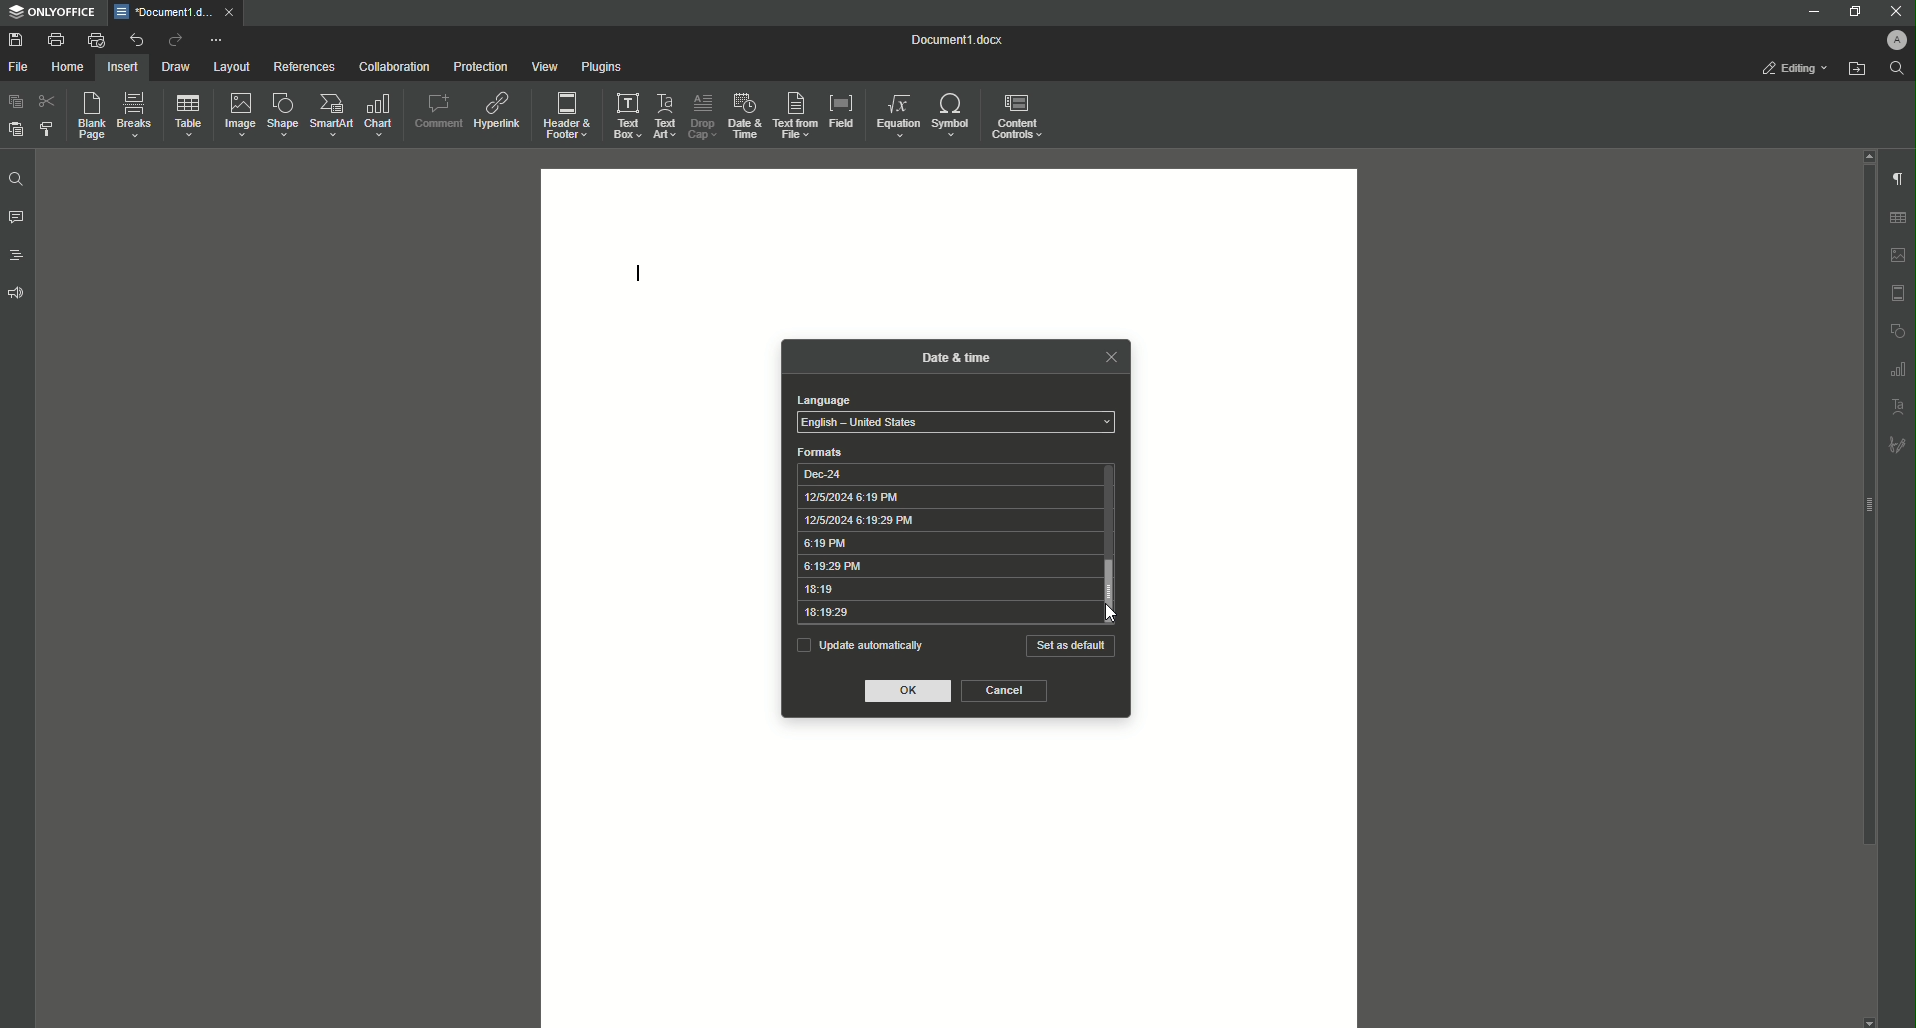 This screenshot has height=1028, width=1916. Describe the element at coordinates (1111, 612) in the screenshot. I see `Cursor` at that location.